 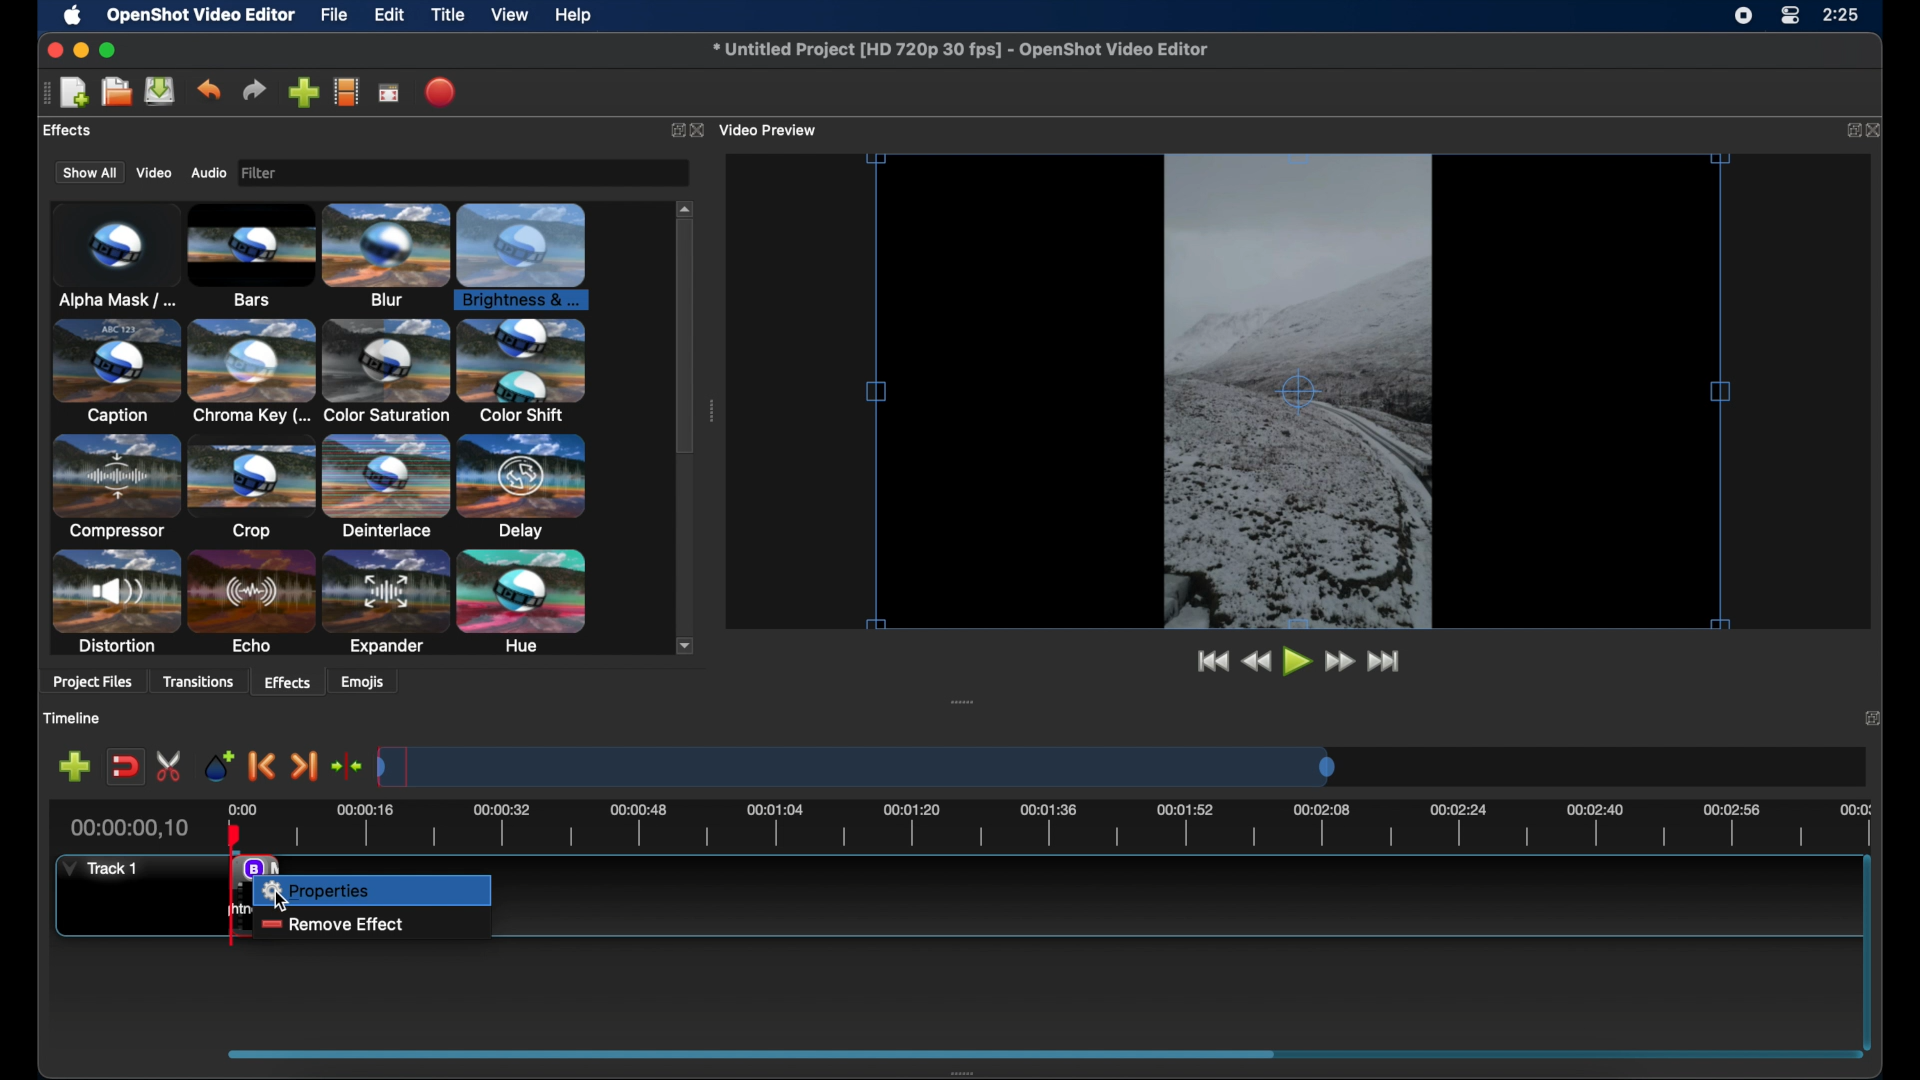 What do you see at coordinates (305, 766) in the screenshot?
I see `next marker` at bounding box center [305, 766].